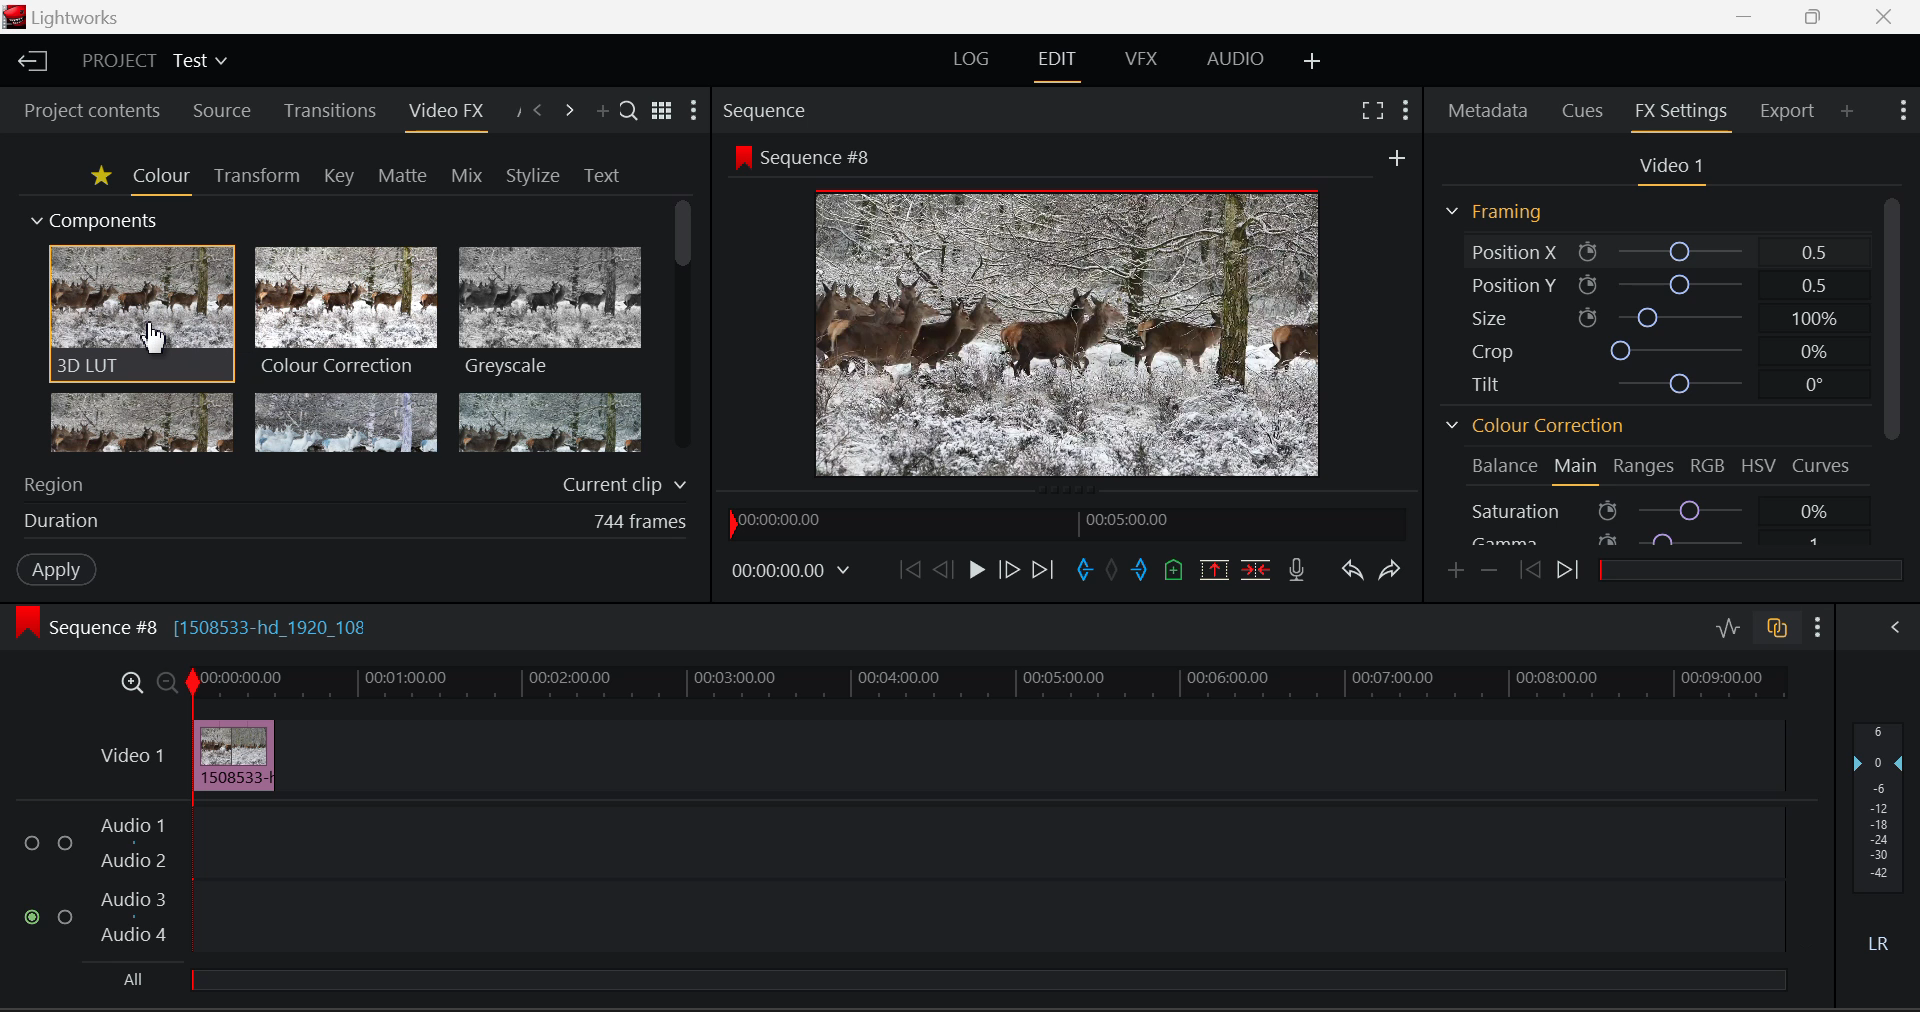  I want to click on Scroll Bar, so click(1895, 367).